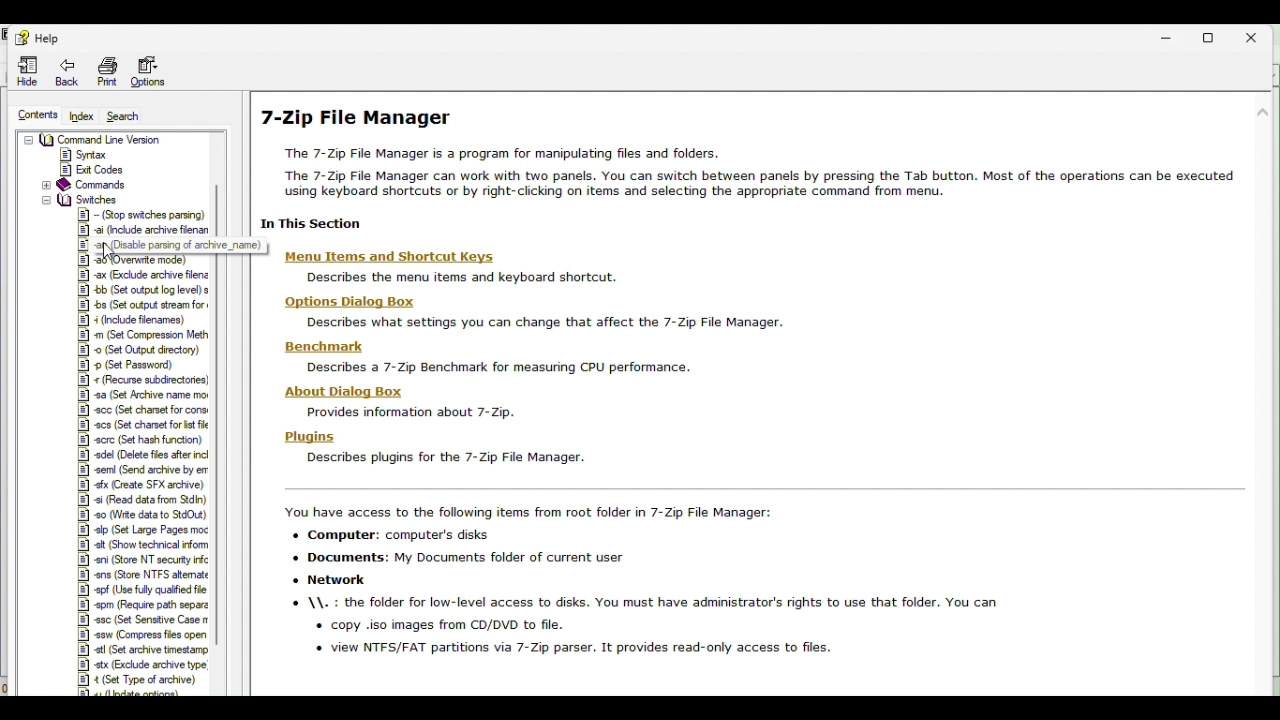  I want to click on Exit Codes, so click(99, 170).